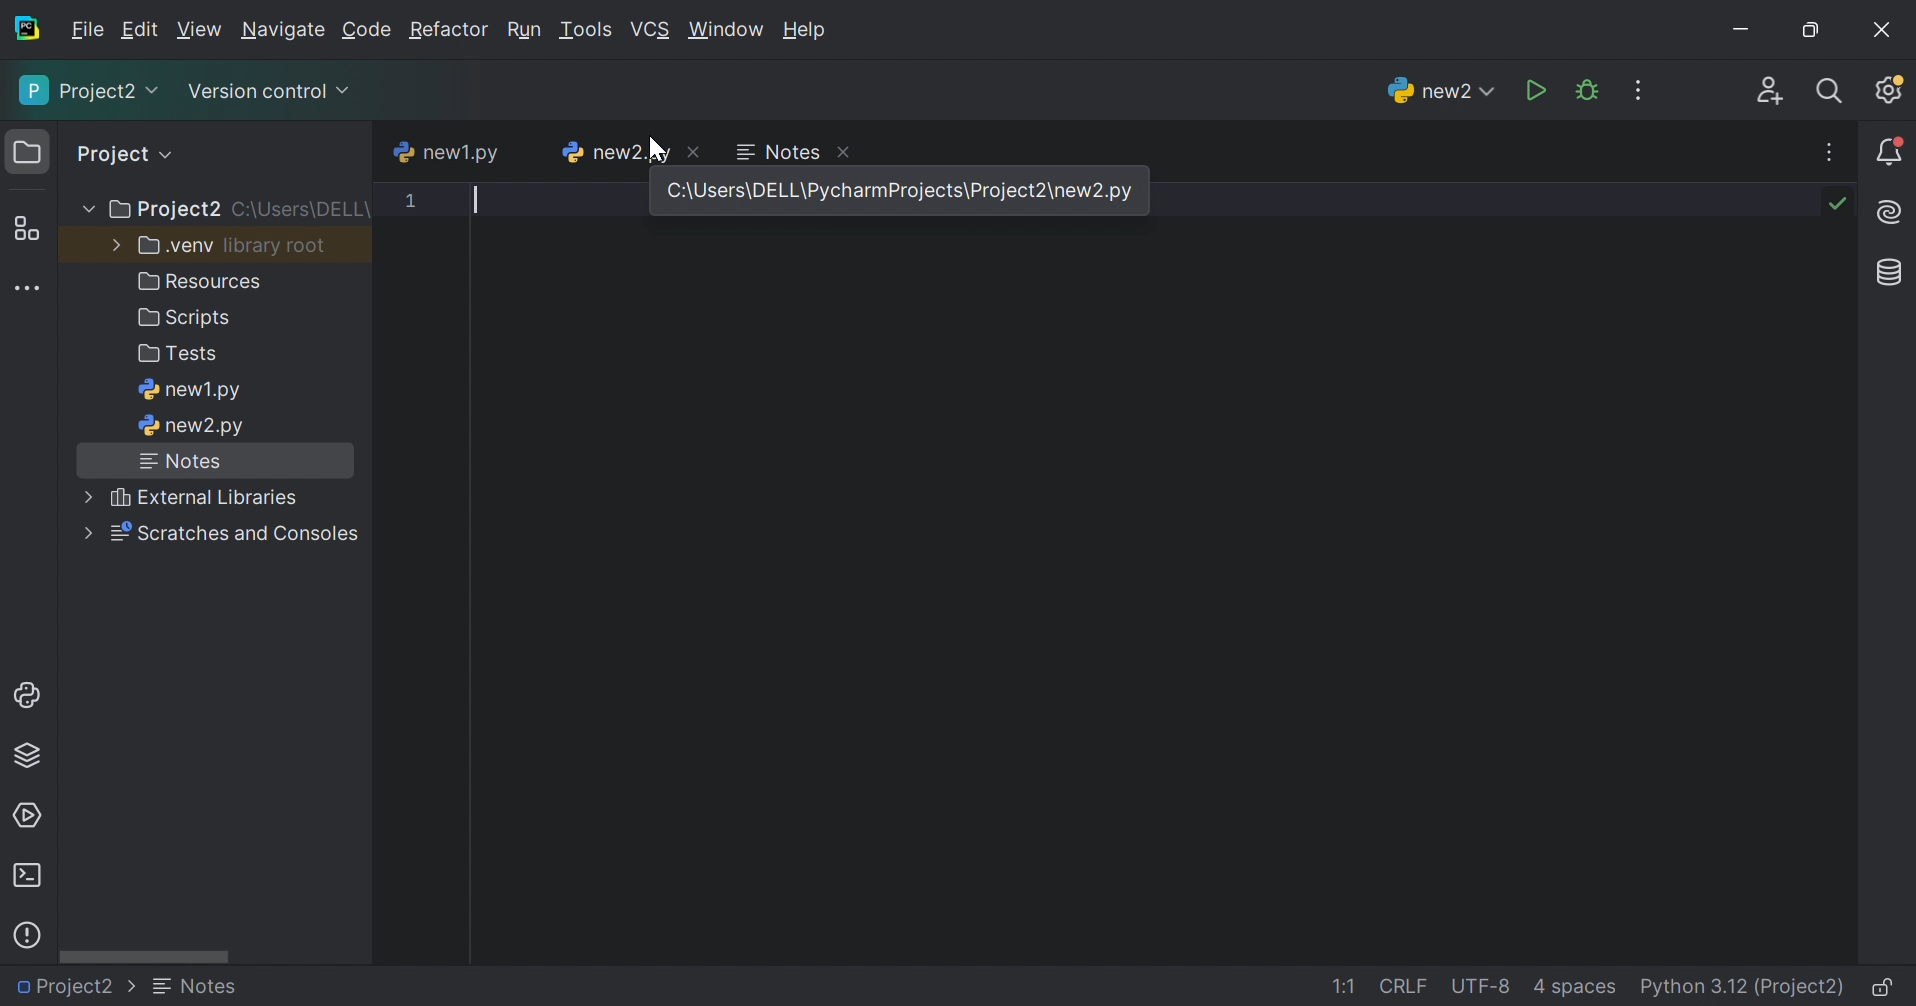 The image size is (1916, 1006). Describe the element at coordinates (449, 32) in the screenshot. I see `Refactor` at that location.